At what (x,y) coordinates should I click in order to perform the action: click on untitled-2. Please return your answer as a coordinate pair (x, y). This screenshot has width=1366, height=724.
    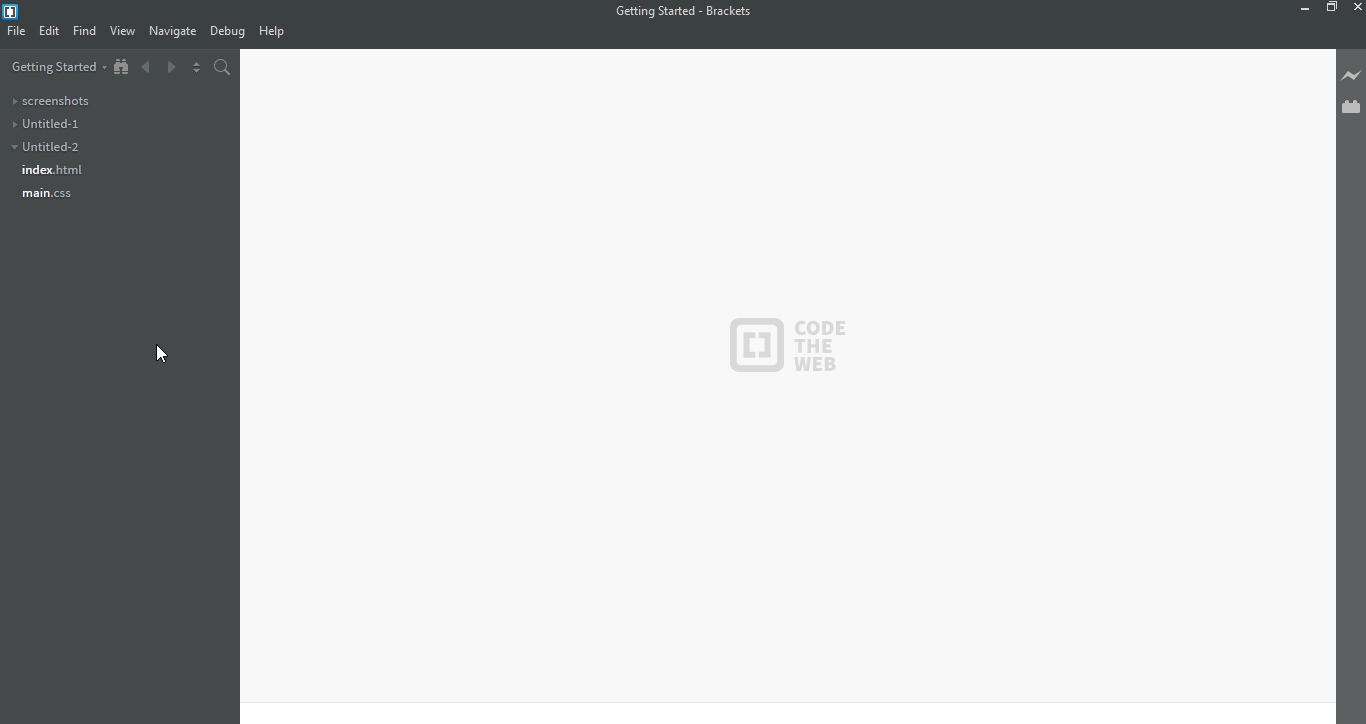
    Looking at the image, I should click on (56, 147).